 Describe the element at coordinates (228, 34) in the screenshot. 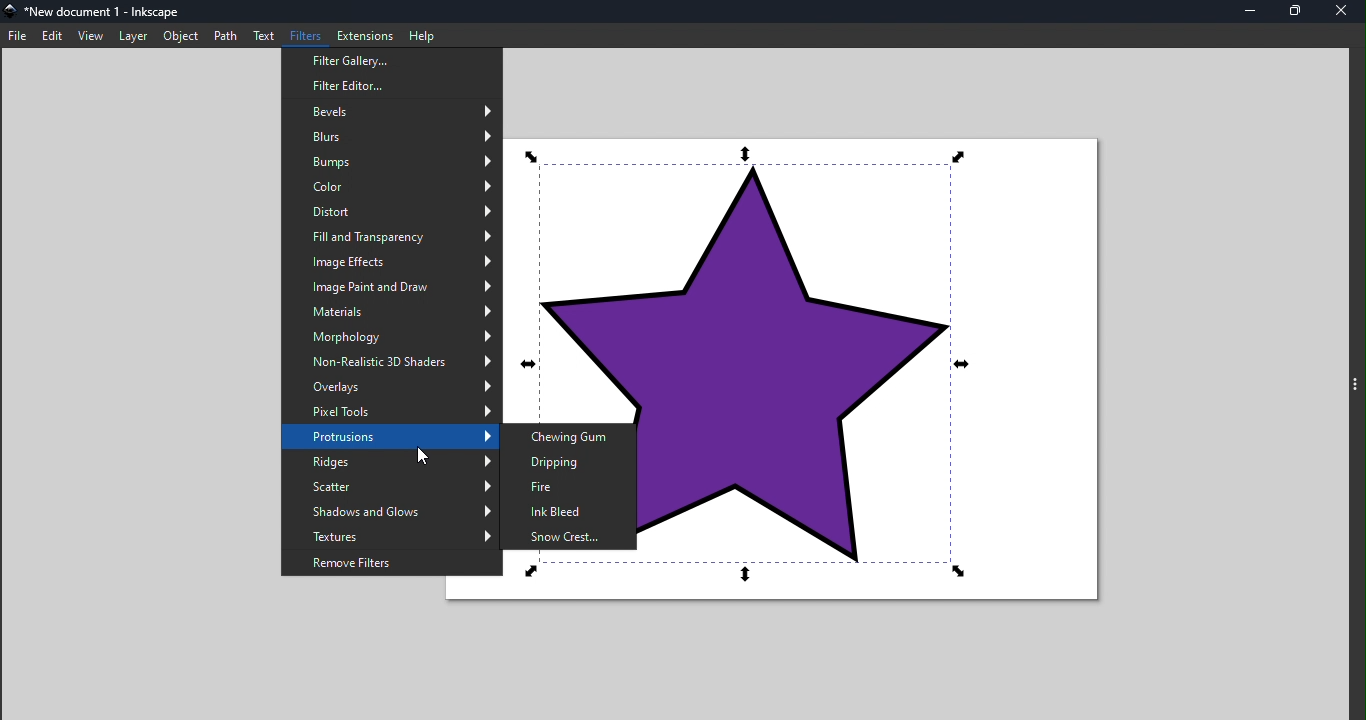

I see `Path` at that location.